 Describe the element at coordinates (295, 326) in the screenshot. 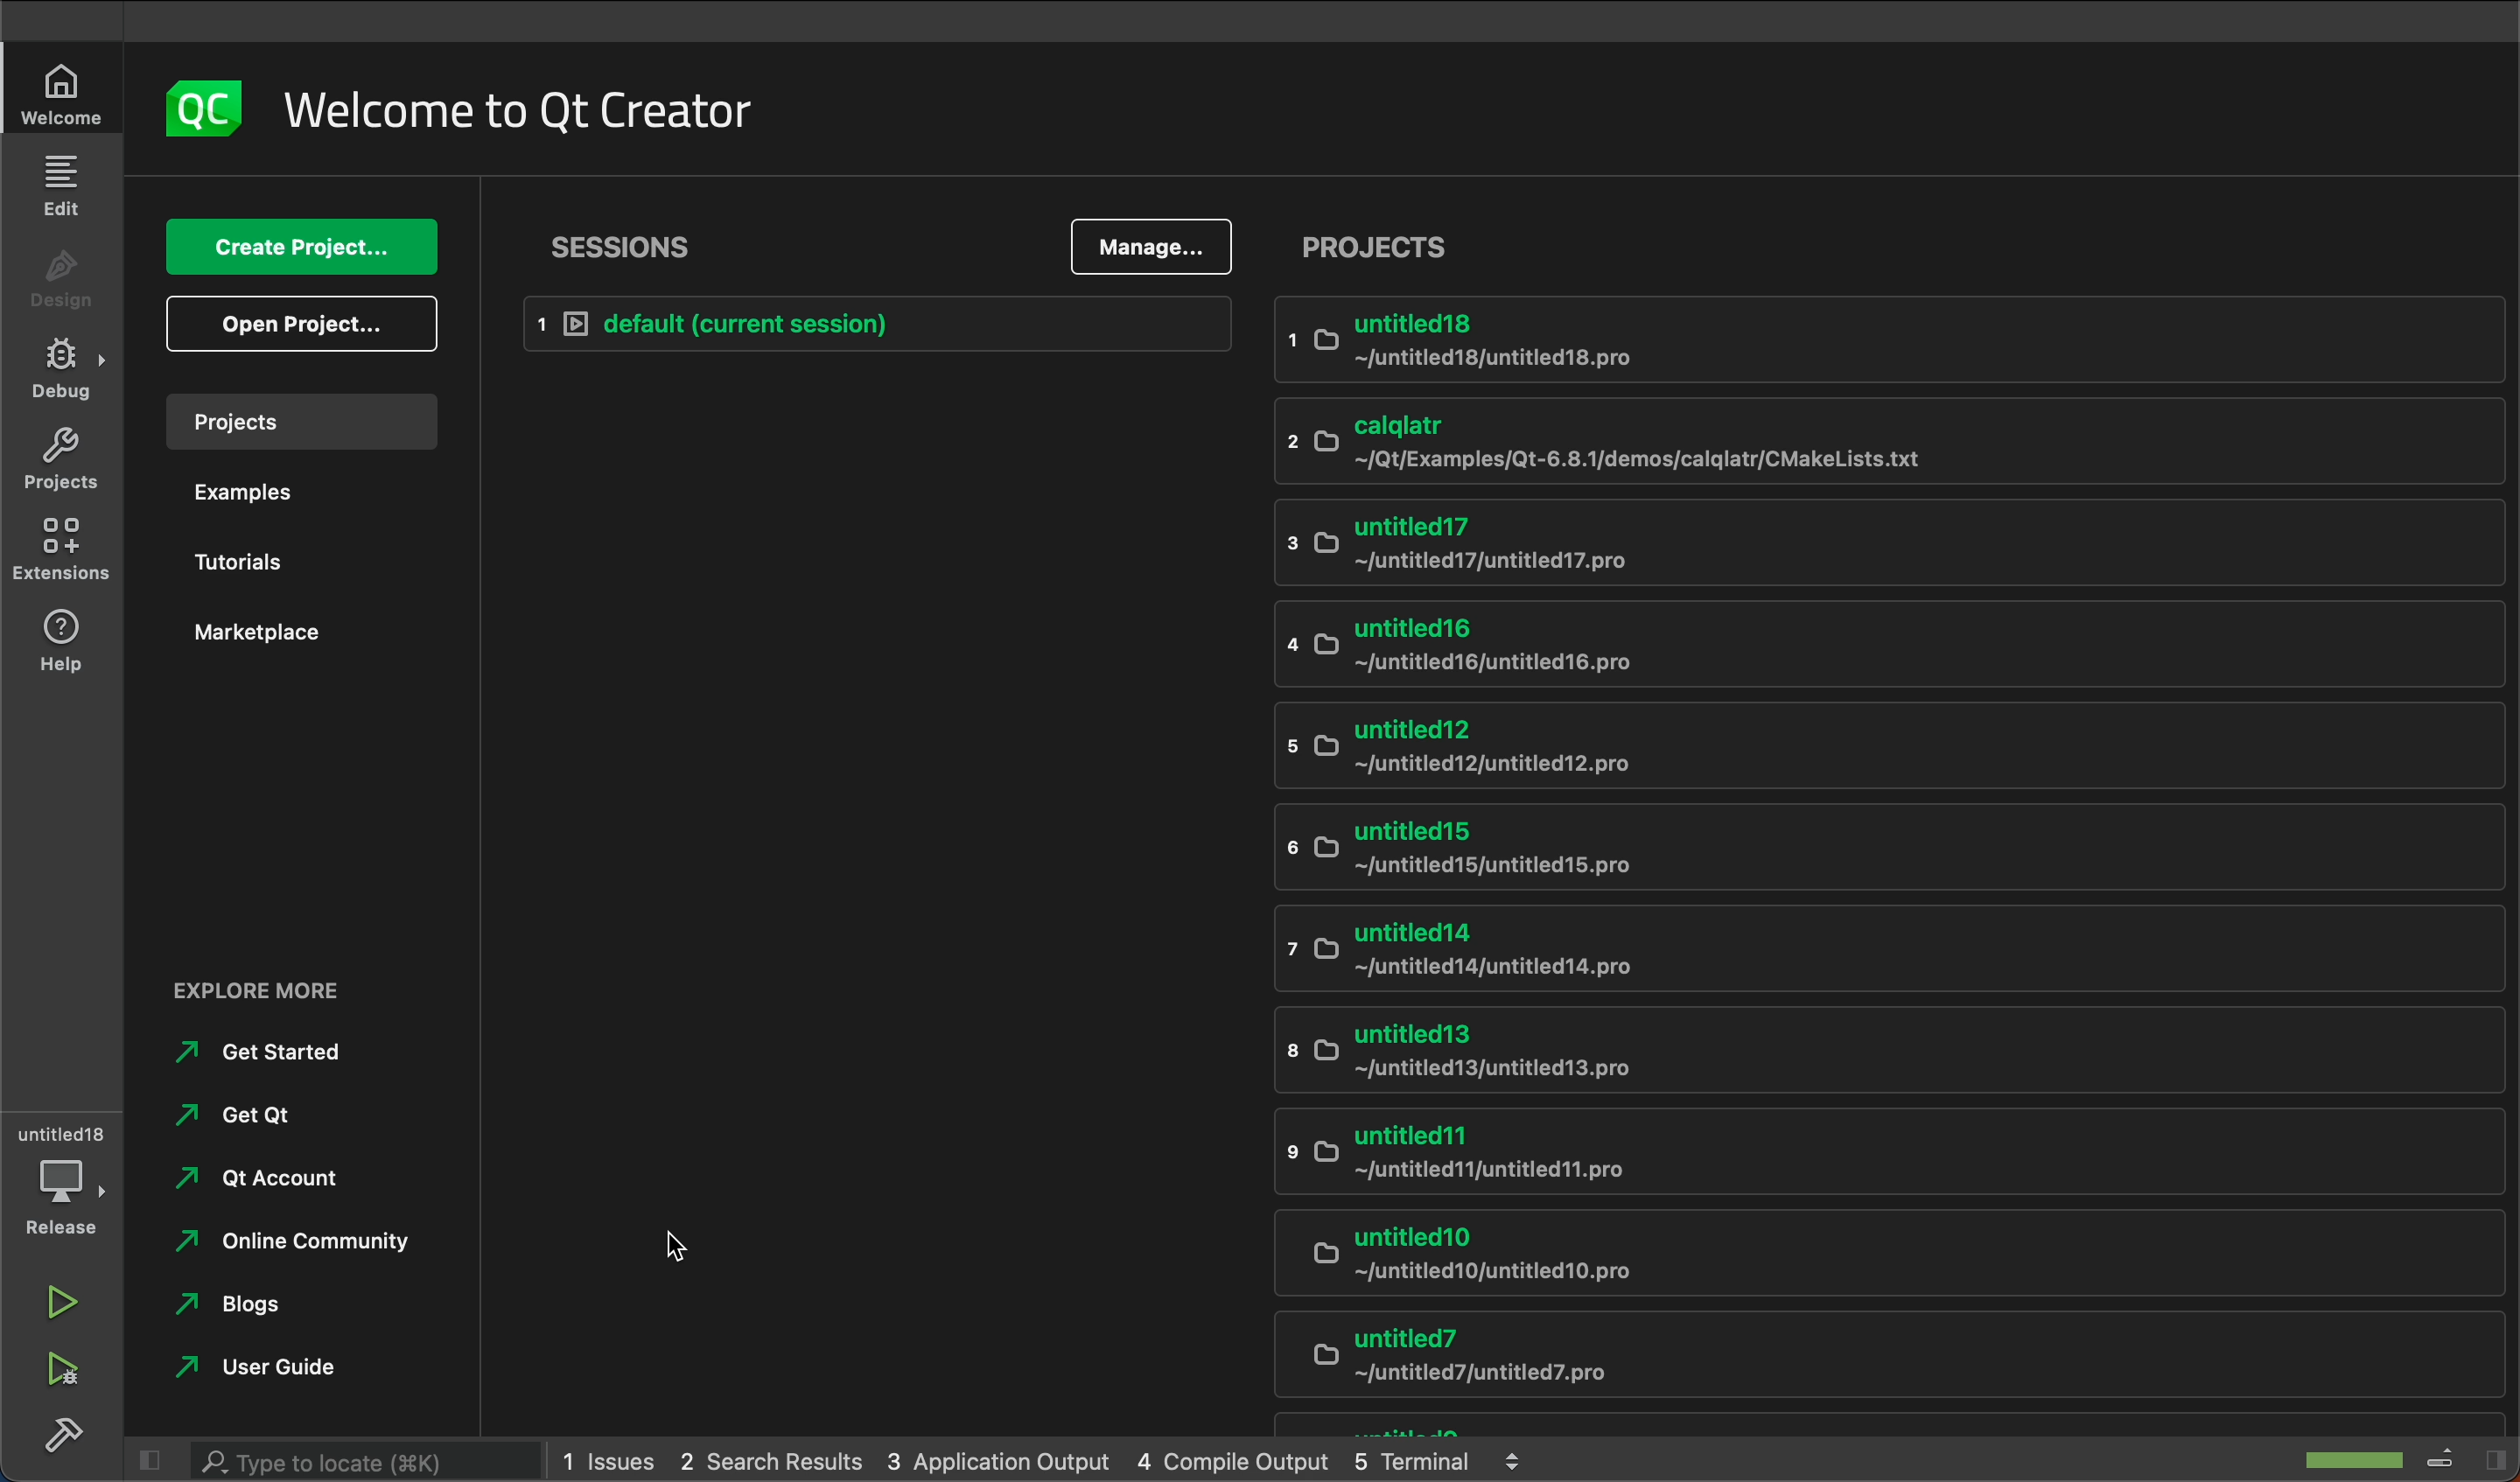

I see `open` at that location.